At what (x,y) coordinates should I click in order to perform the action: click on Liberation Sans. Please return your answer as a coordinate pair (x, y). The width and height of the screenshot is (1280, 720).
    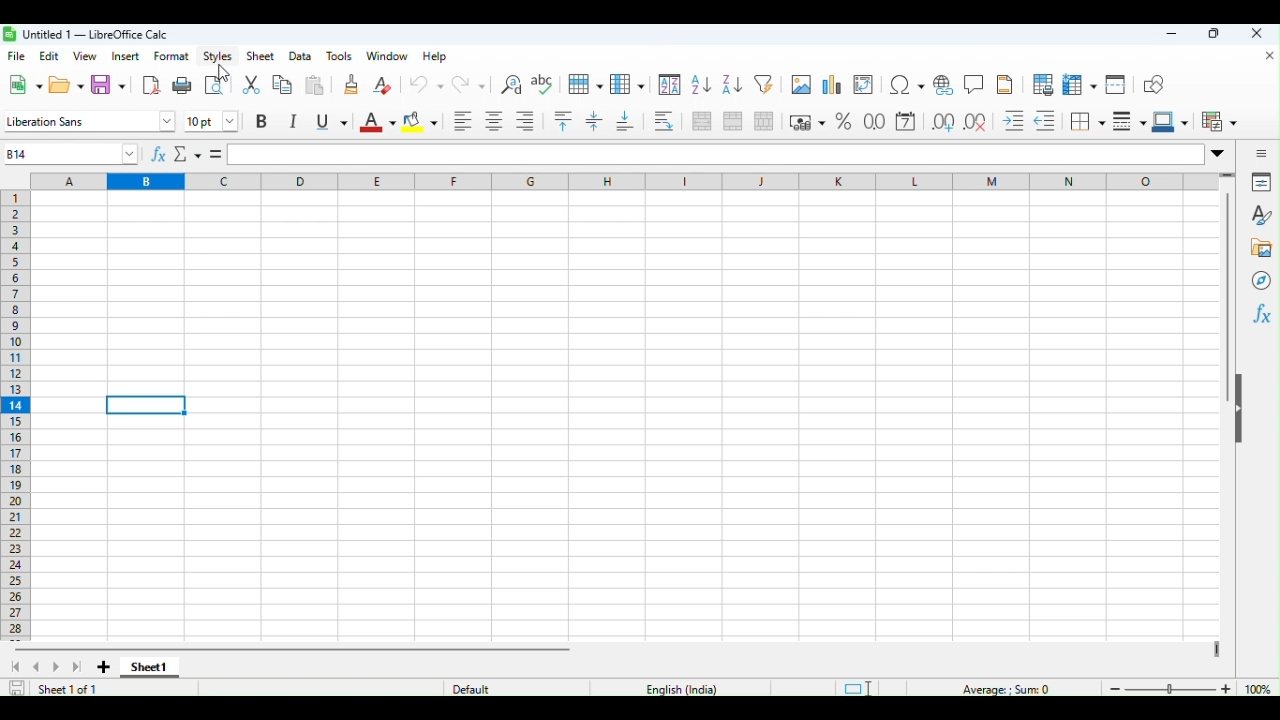
    Looking at the image, I should click on (86, 122).